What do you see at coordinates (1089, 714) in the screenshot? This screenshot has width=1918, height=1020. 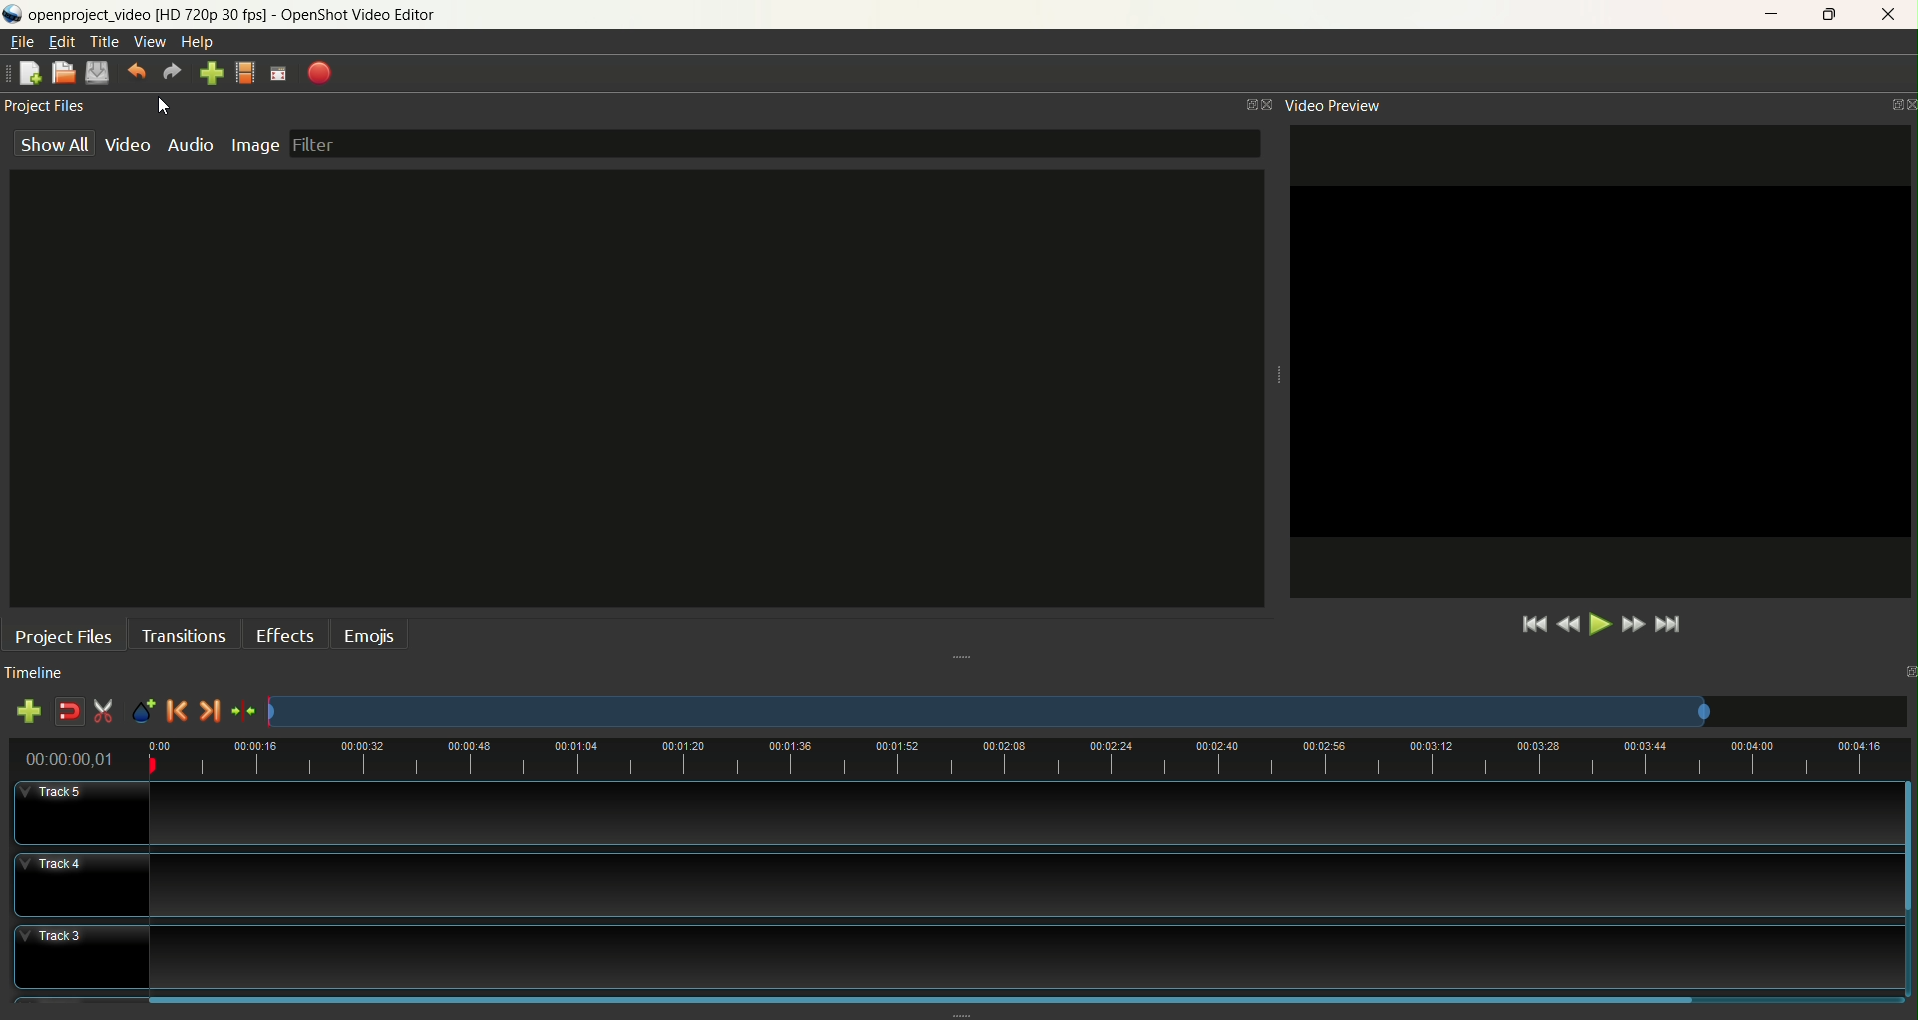 I see `zoom factor` at bounding box center [1089, 714].